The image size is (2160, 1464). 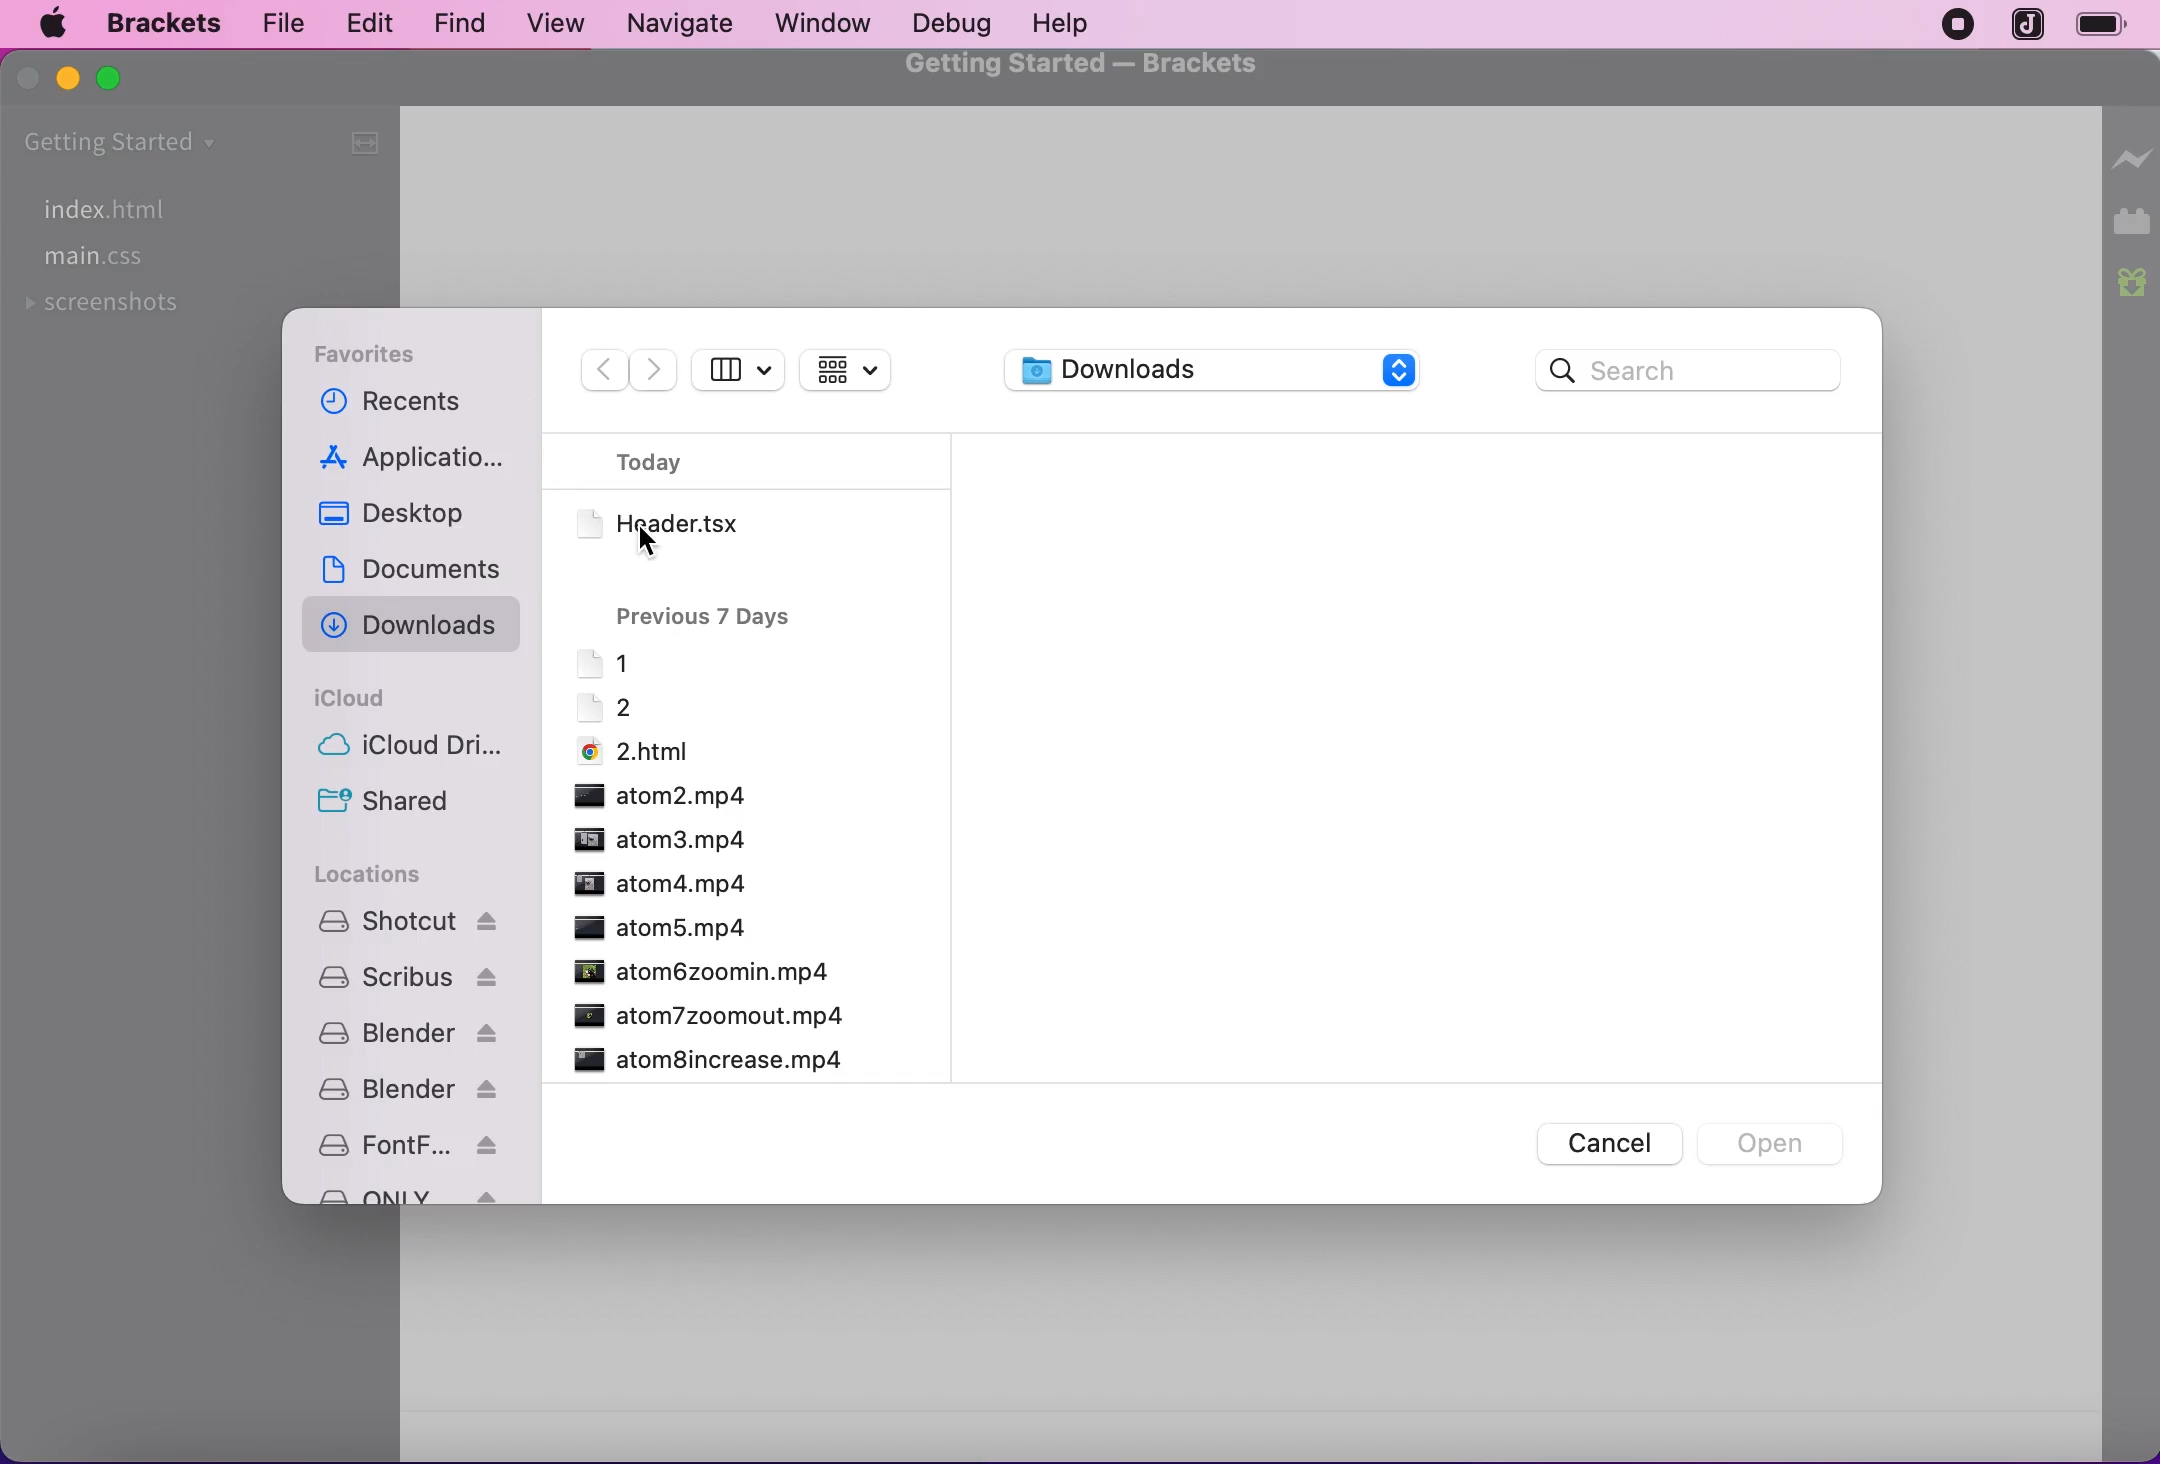 What do you see at coordinates (164, 24) in the screenshot?
I see `Brackets` at bounding box center [164, 24].